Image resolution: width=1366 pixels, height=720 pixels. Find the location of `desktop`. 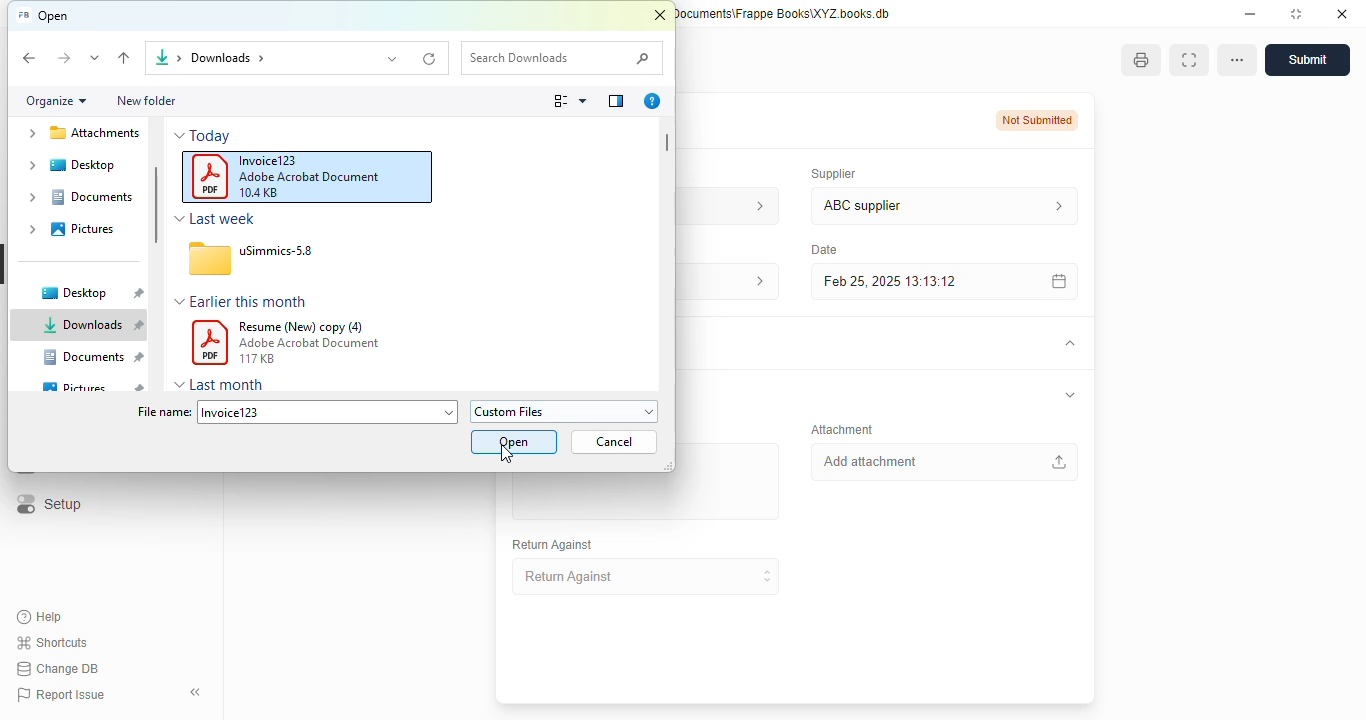

desktop is located at coordinates (90, 293).